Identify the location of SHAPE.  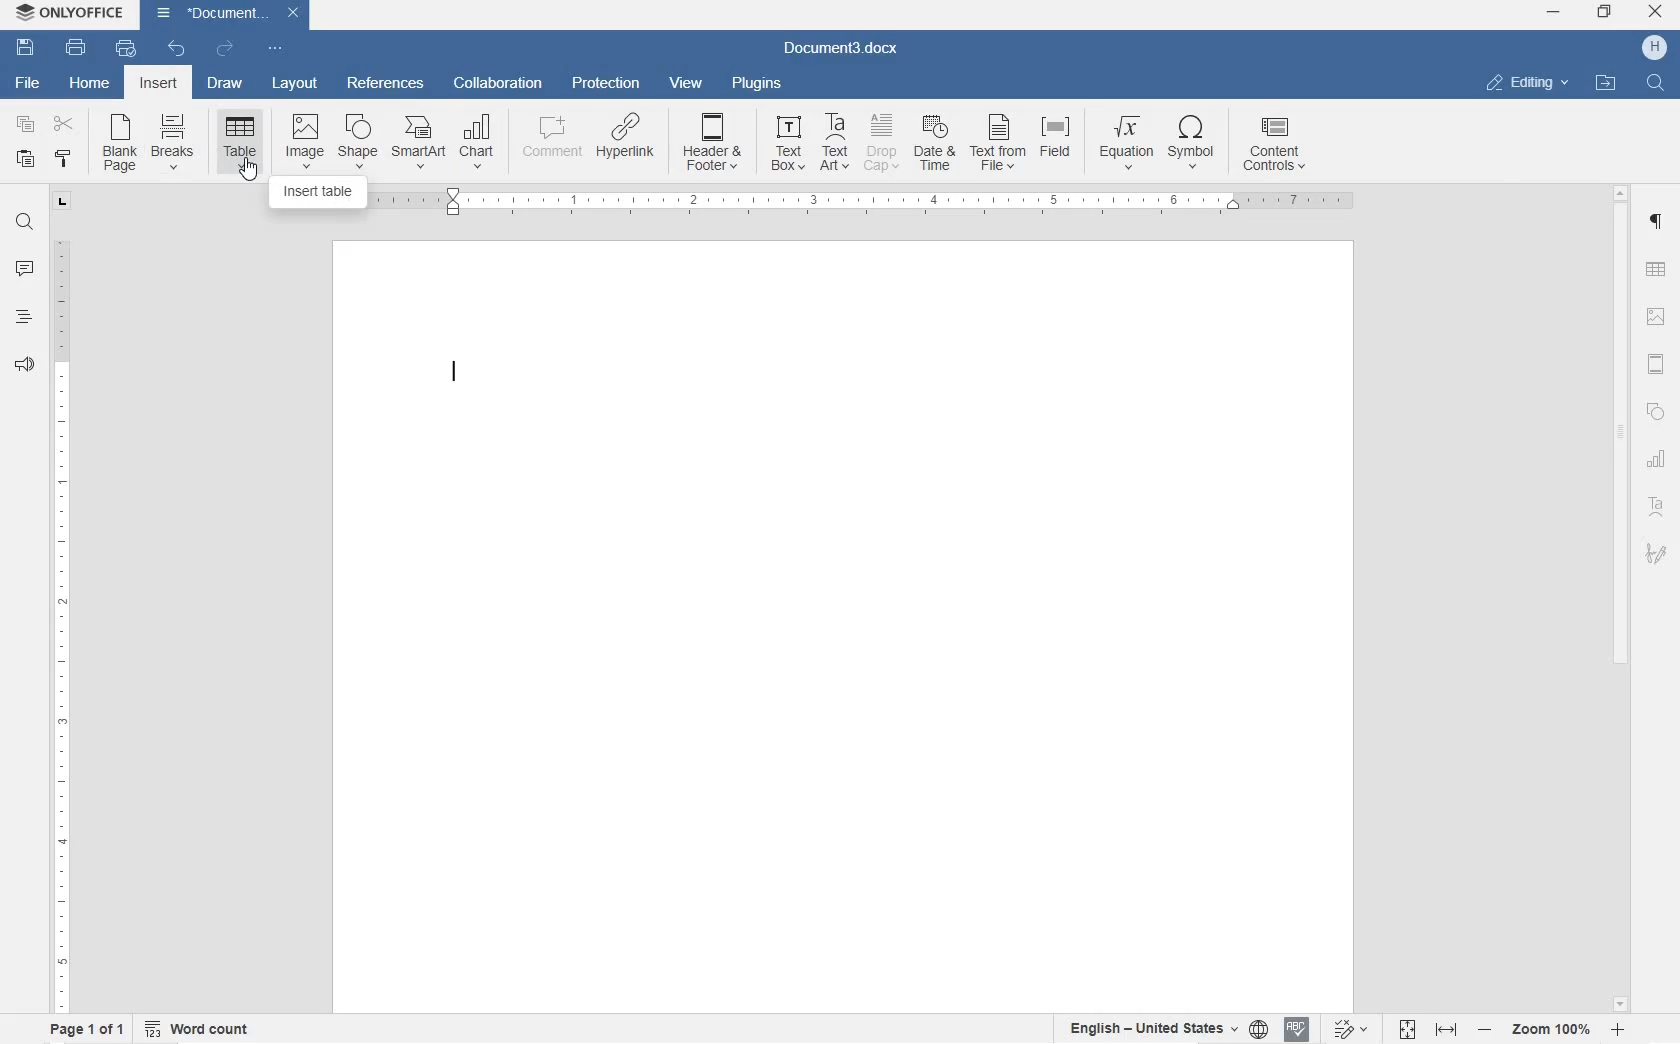
(1654, 415).